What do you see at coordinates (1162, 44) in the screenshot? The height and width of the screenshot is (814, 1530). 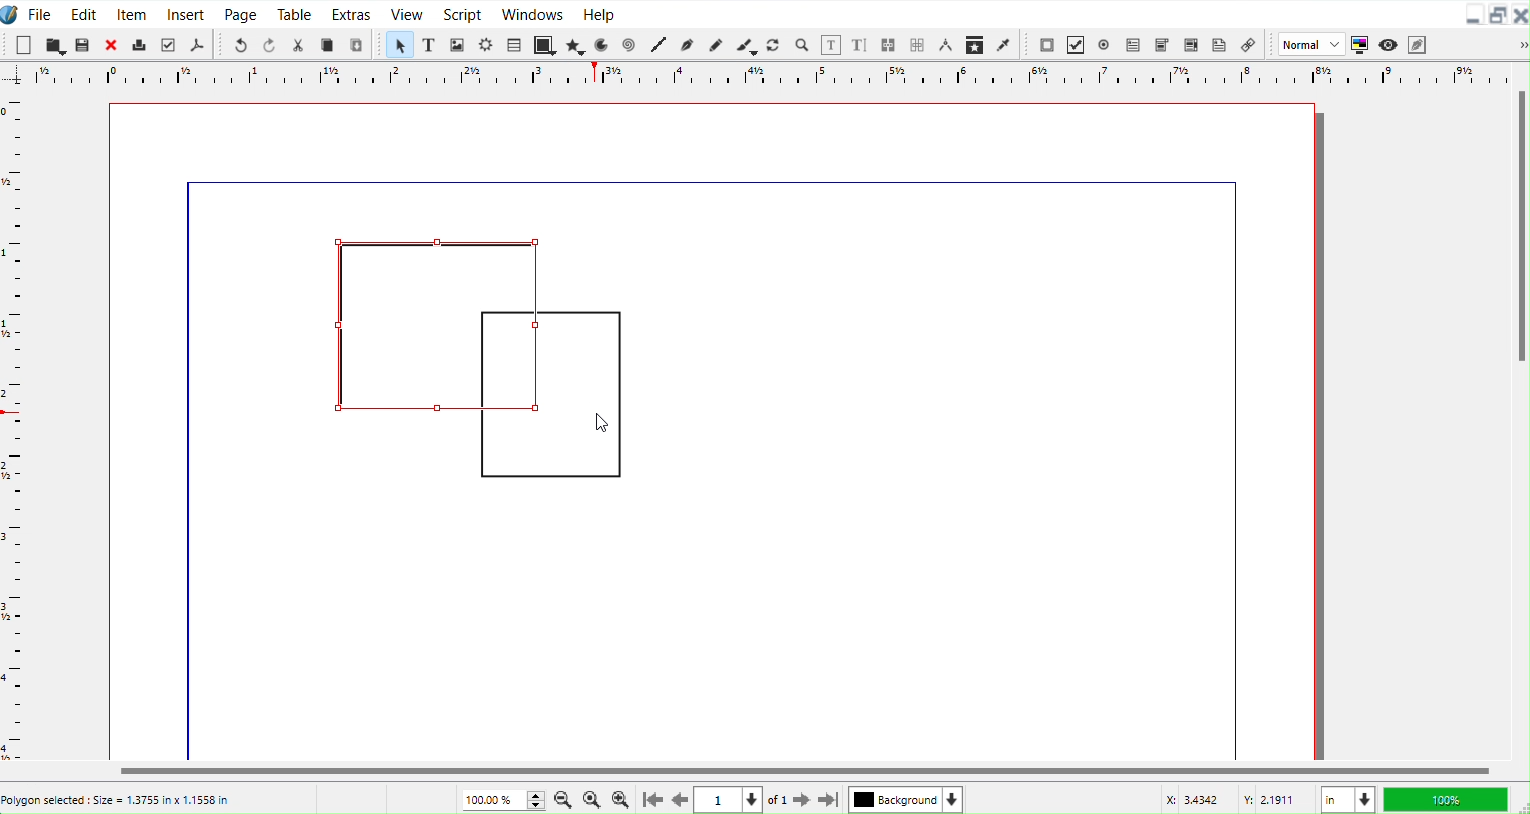 I see `PDF Combo Box` at bounding box center [1162, 44].